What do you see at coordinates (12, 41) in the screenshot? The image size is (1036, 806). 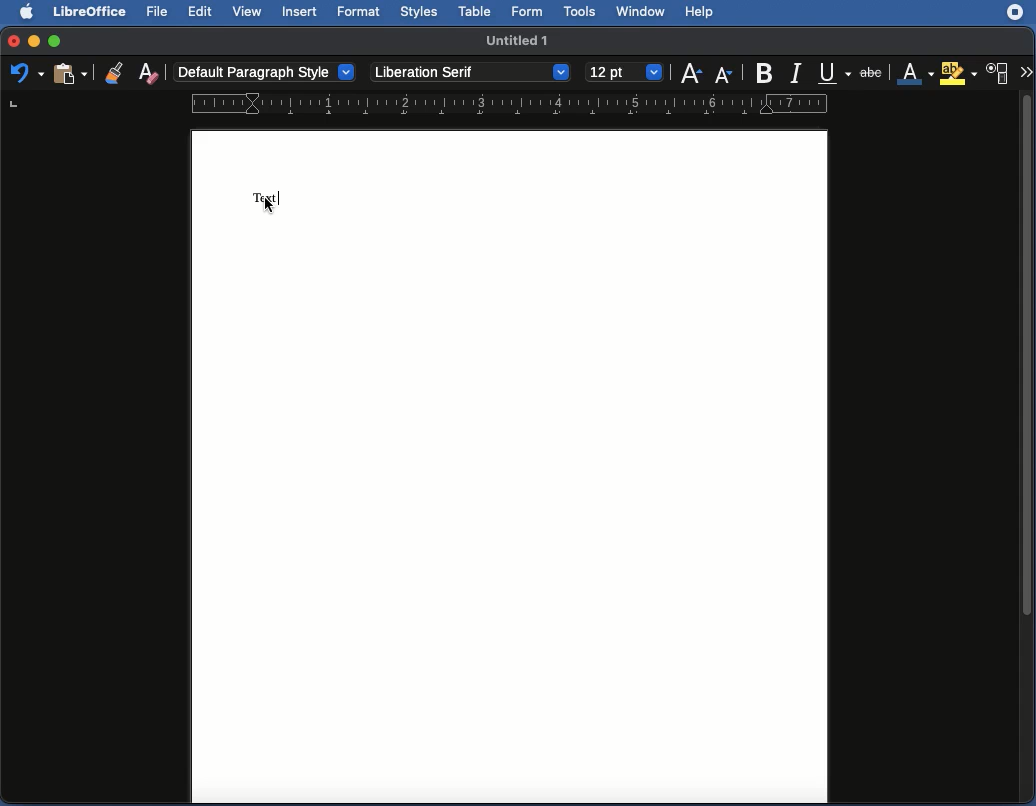 I see `Close` at bounding box center [12, 41].